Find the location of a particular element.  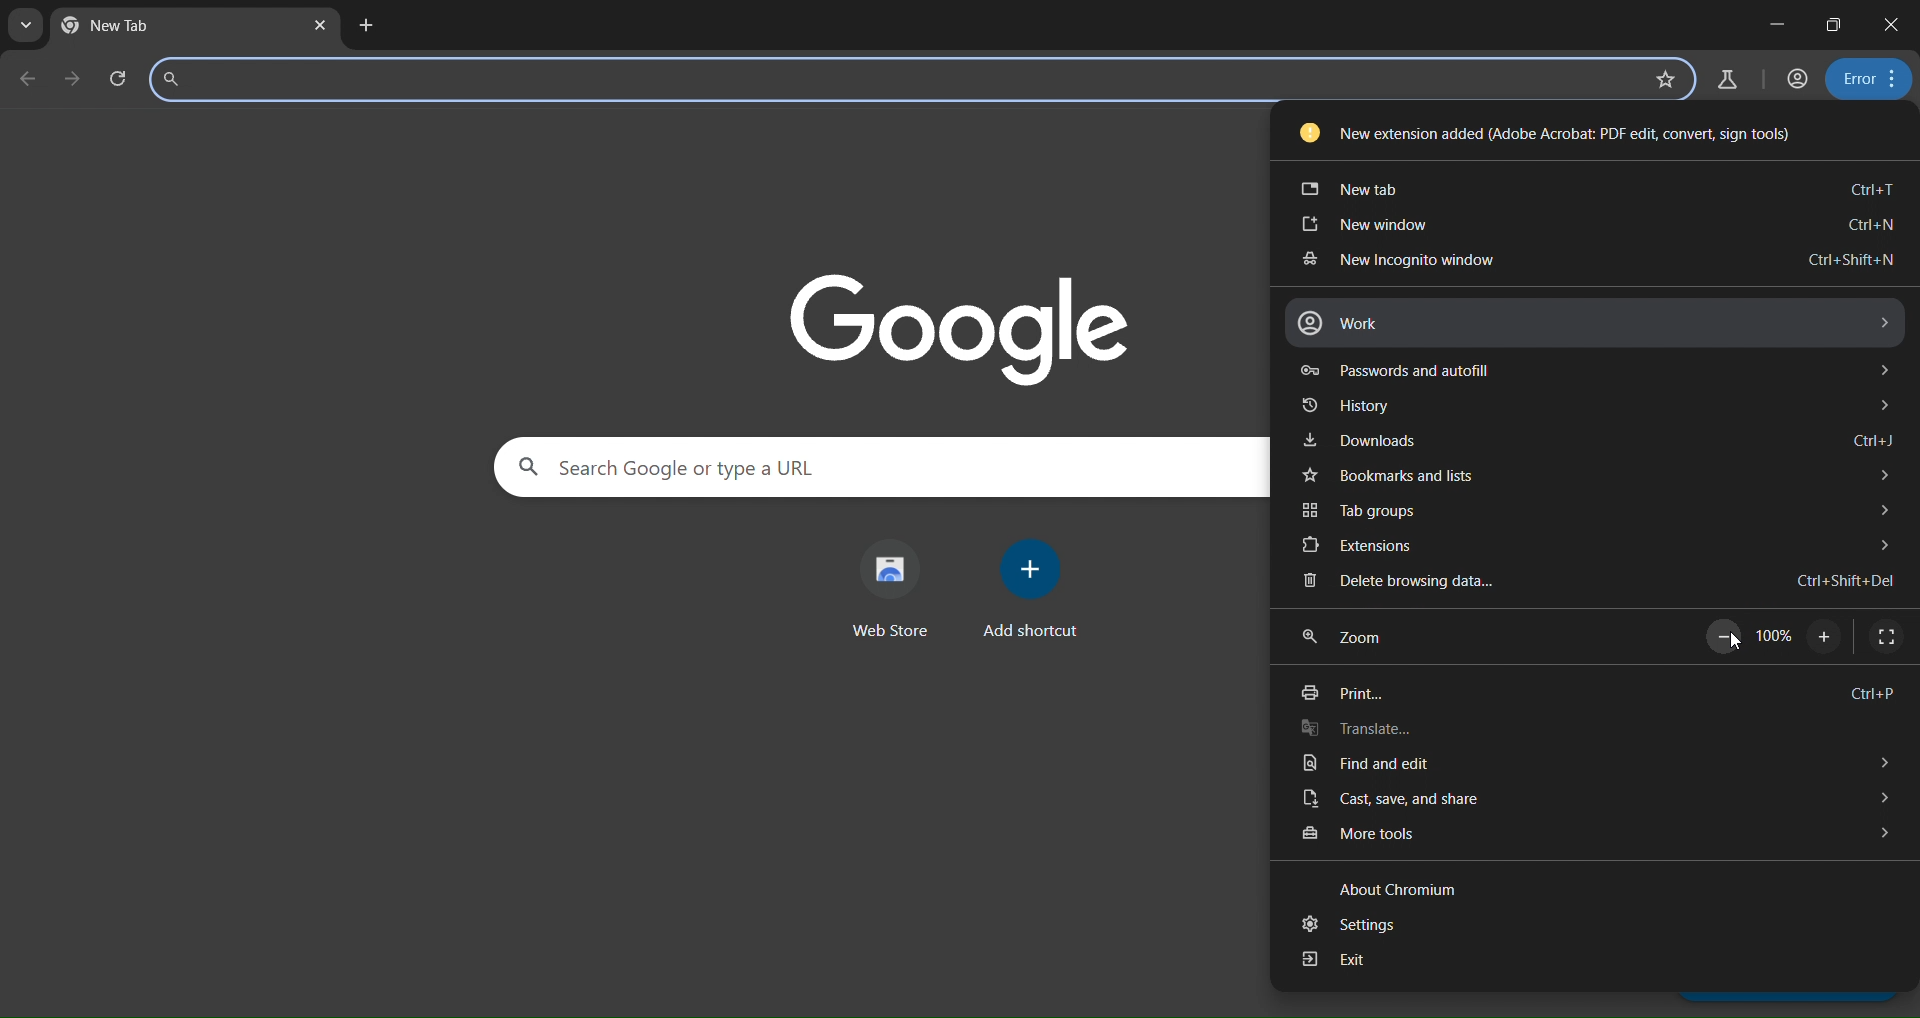

search panel is located at coordinates (882, 466).